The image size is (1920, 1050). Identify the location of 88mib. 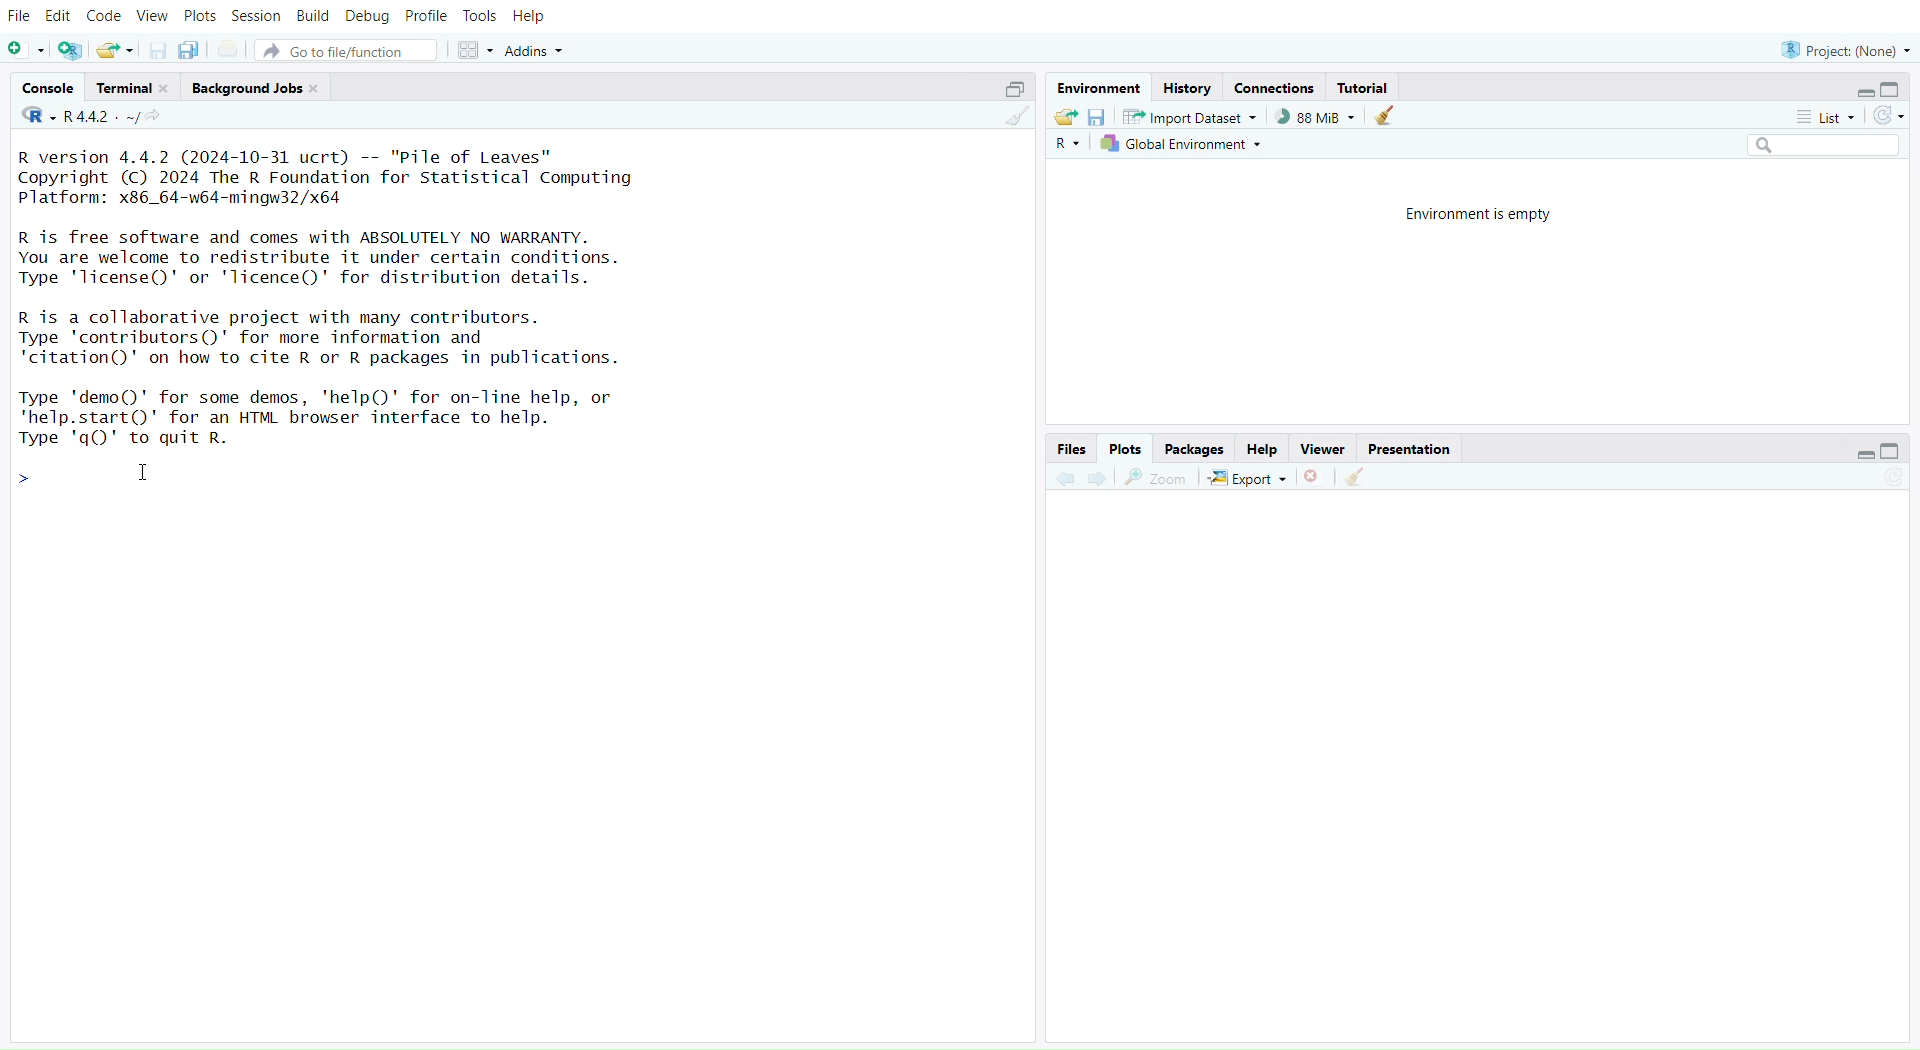
(1317, 116).